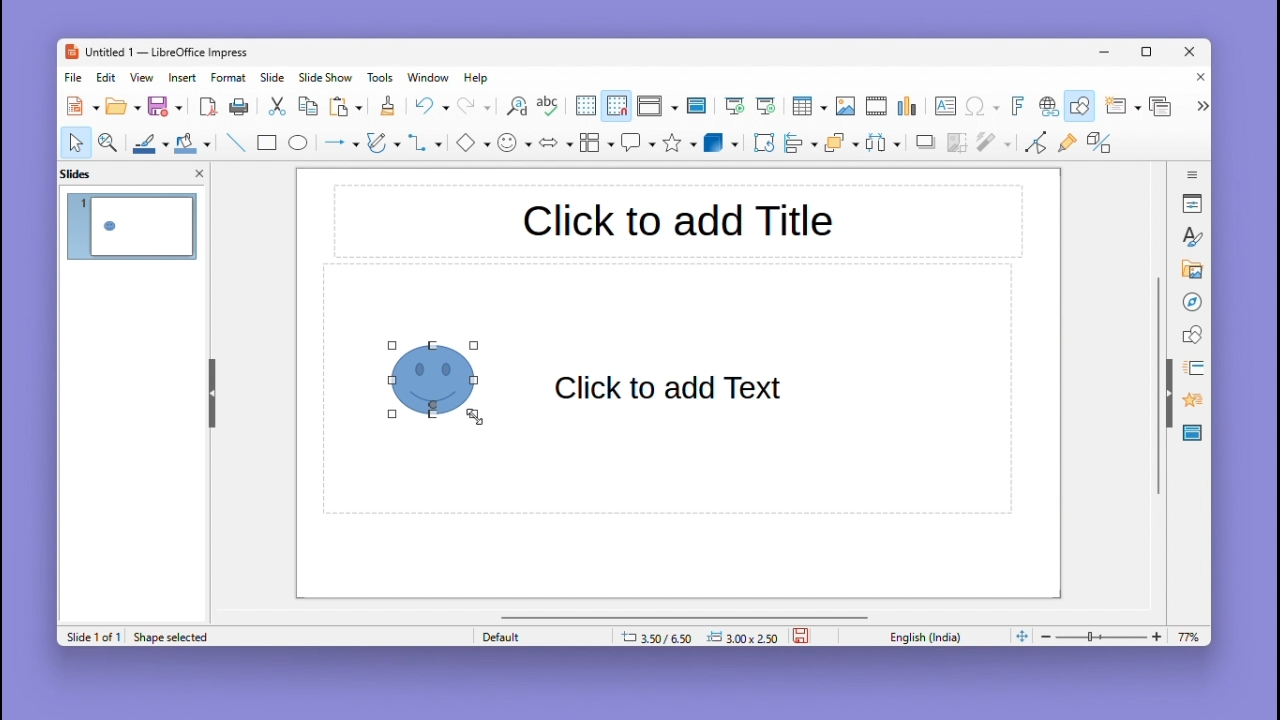 The height and width of the screenshot is (720, 1280). What do you see at coordinates (109, 141) in the screenshot?
I see `Magnification` at bounding box center [109, 141].